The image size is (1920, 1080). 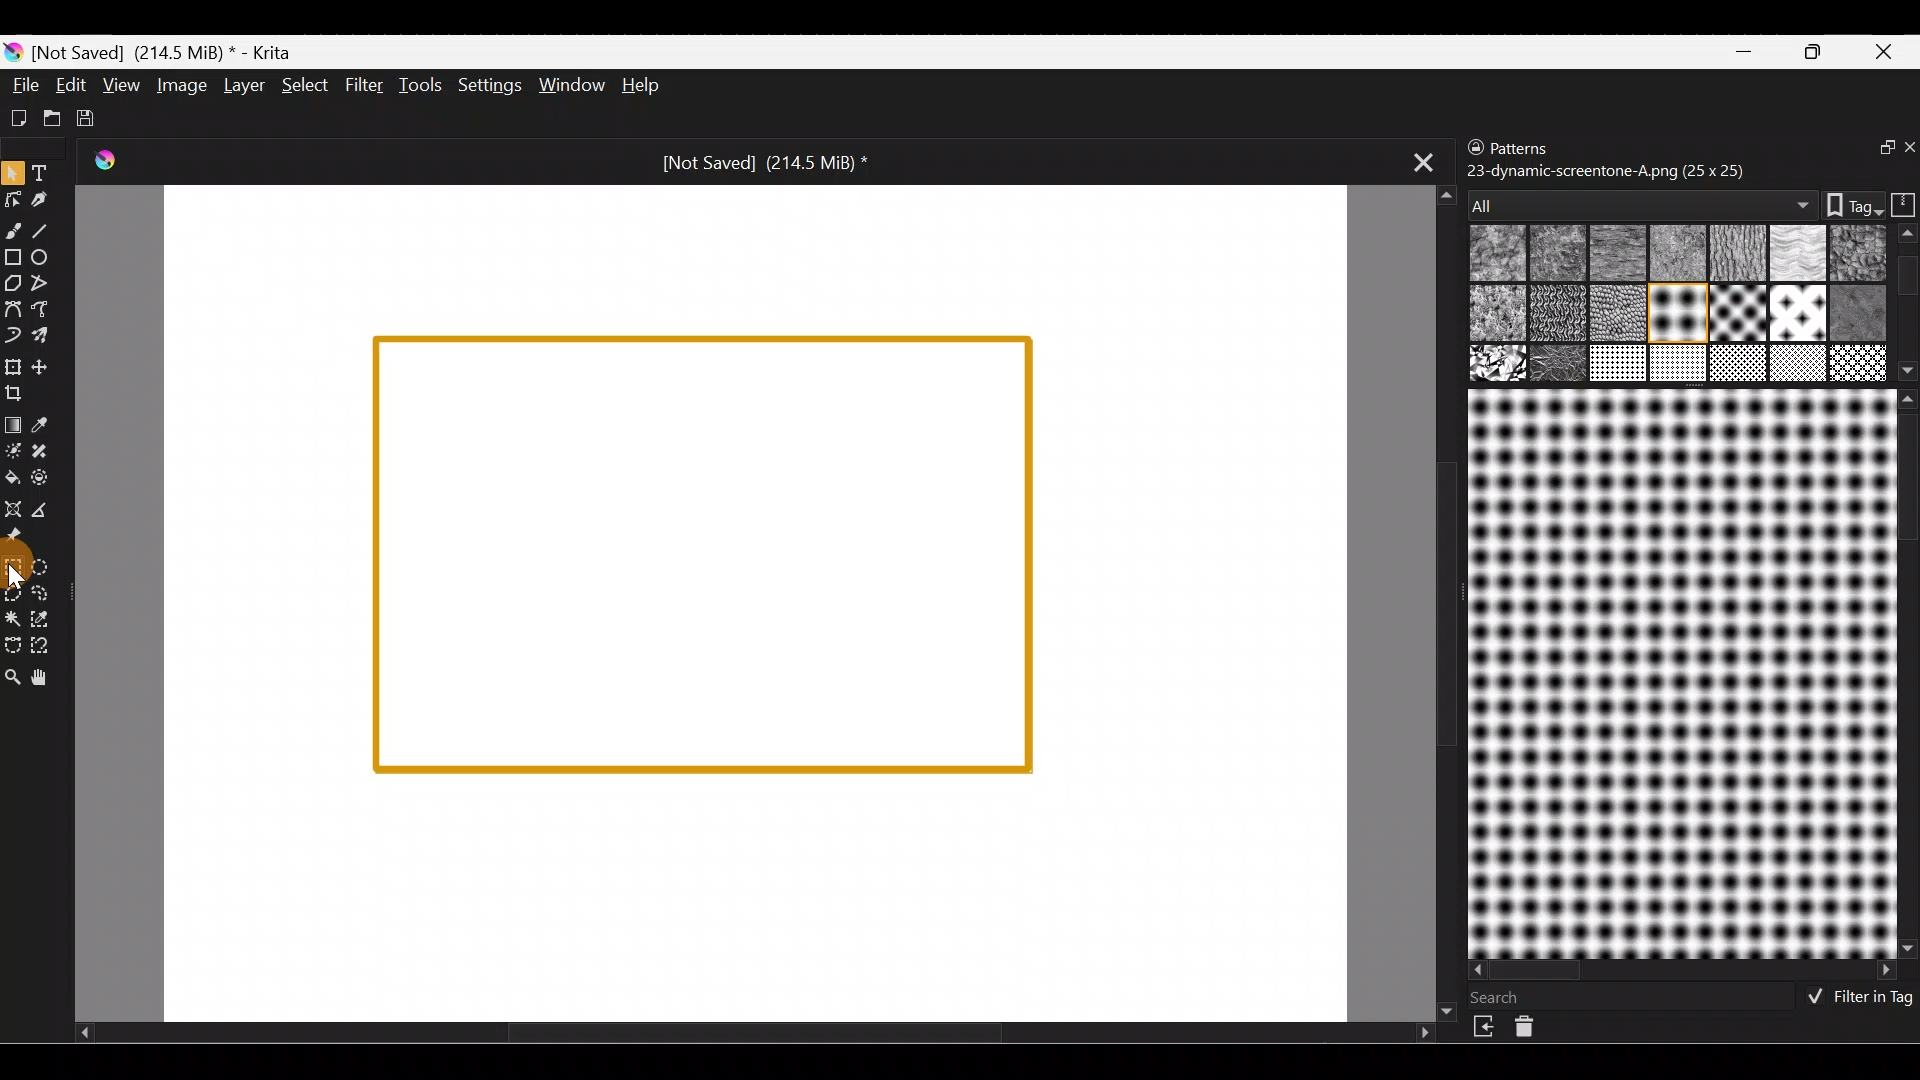 I want to click on 09 drawed_crosshatched.png, so click(x=1555, y=315).